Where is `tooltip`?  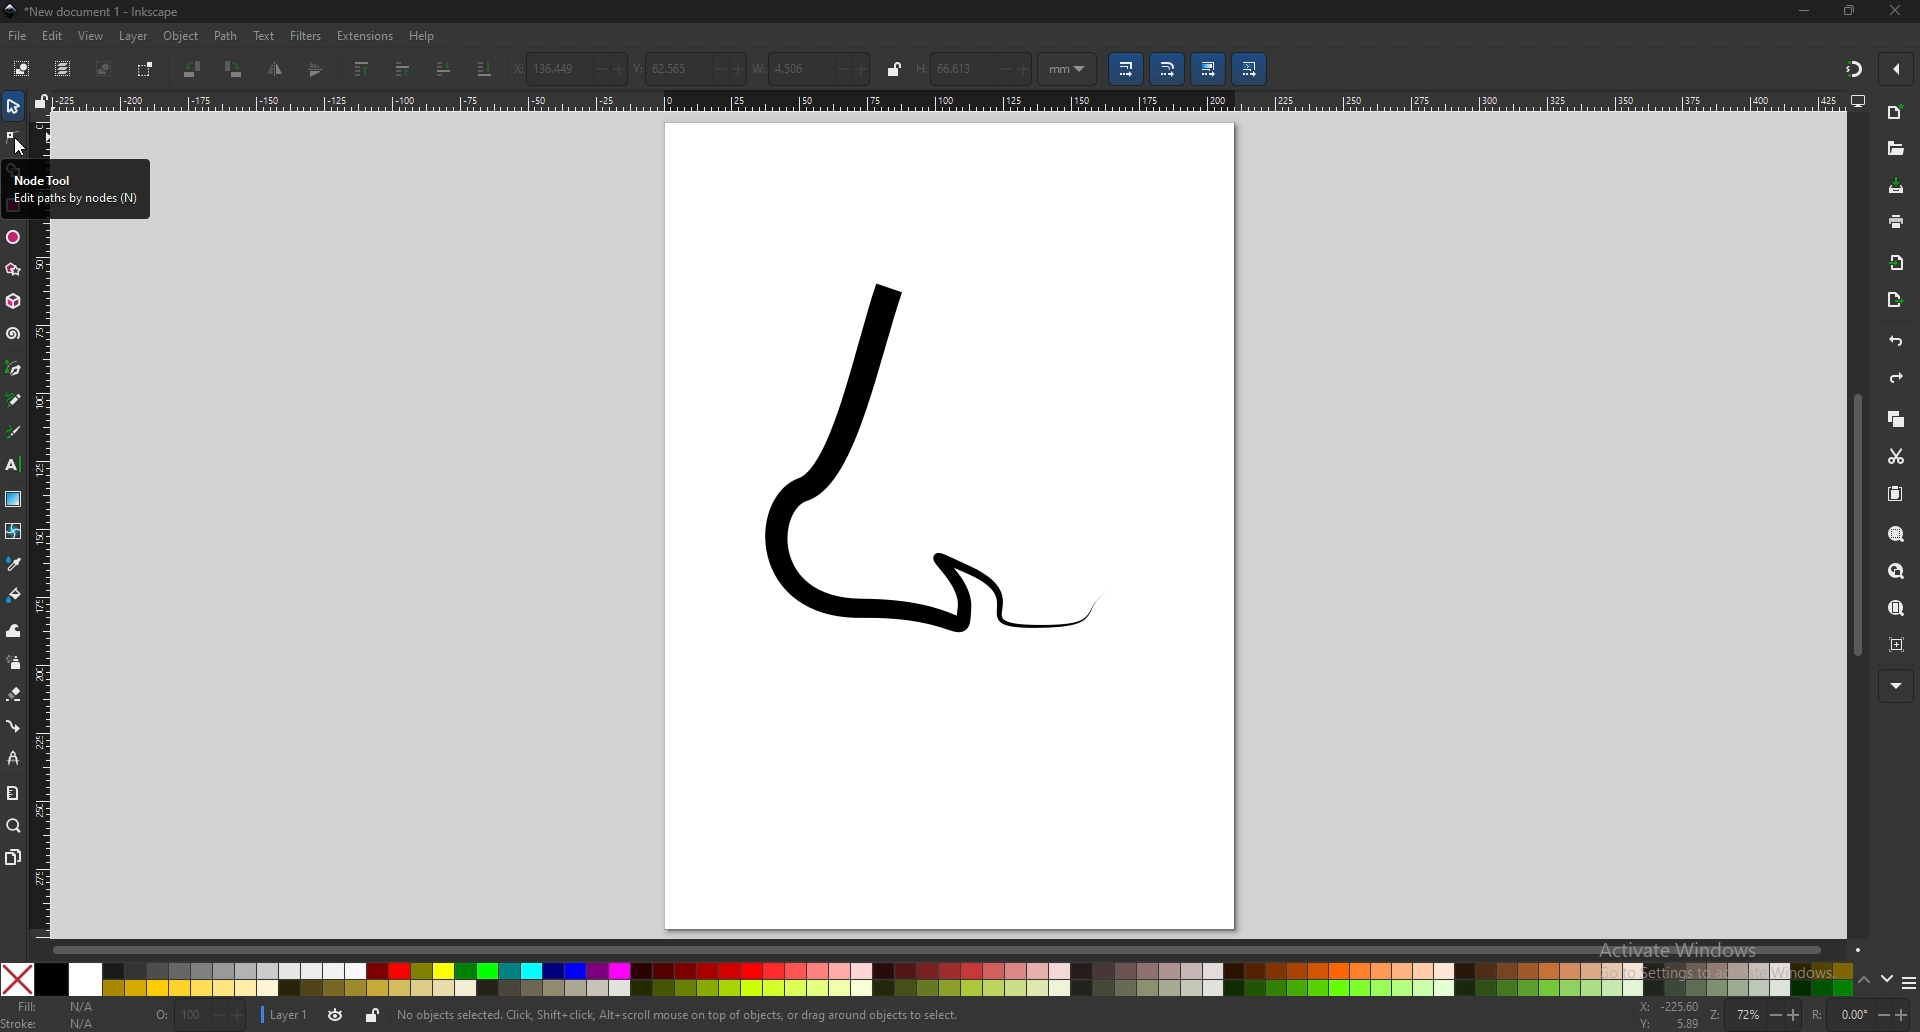
tooltip is located at coordinates (74, 190).